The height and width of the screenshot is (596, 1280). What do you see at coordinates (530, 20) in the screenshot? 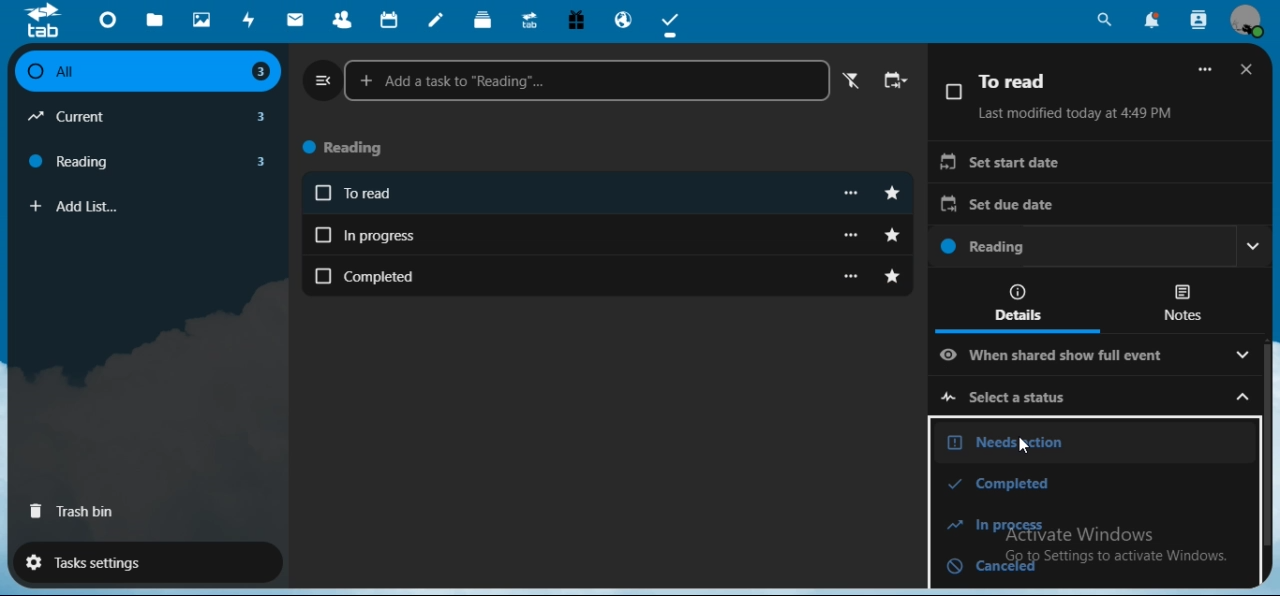
I see `upgrade` at bounding box center [530, 20].